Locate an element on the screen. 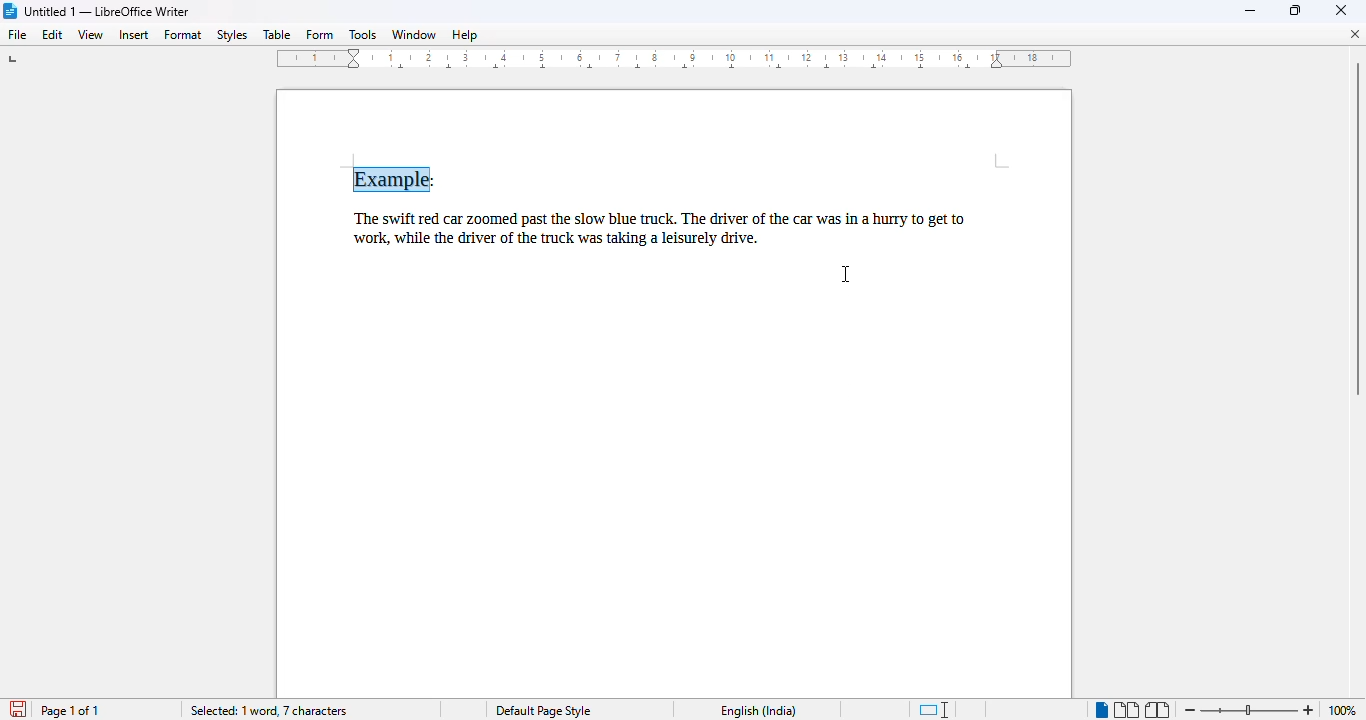 The image size is (1366, 720). zoom out is located at coordinates (1190, 710).